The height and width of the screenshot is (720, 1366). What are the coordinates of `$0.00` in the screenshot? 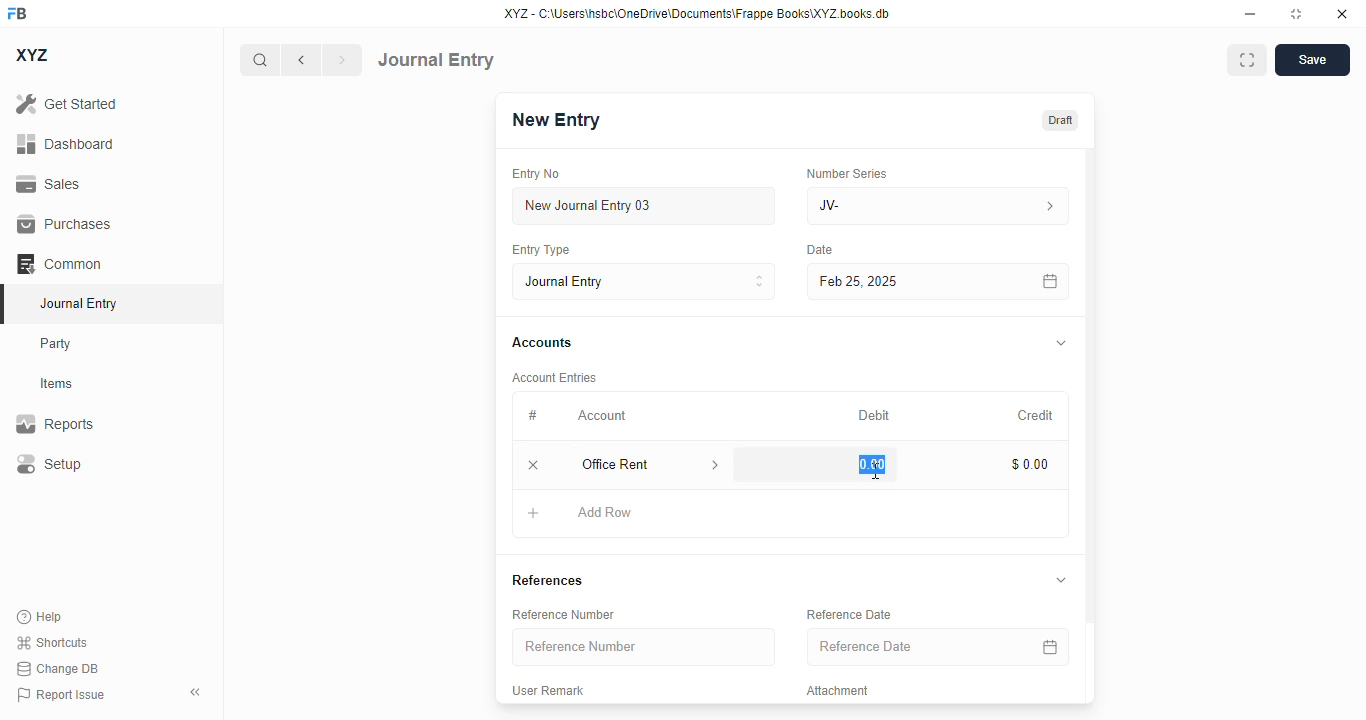 It's located at (1031, 464).